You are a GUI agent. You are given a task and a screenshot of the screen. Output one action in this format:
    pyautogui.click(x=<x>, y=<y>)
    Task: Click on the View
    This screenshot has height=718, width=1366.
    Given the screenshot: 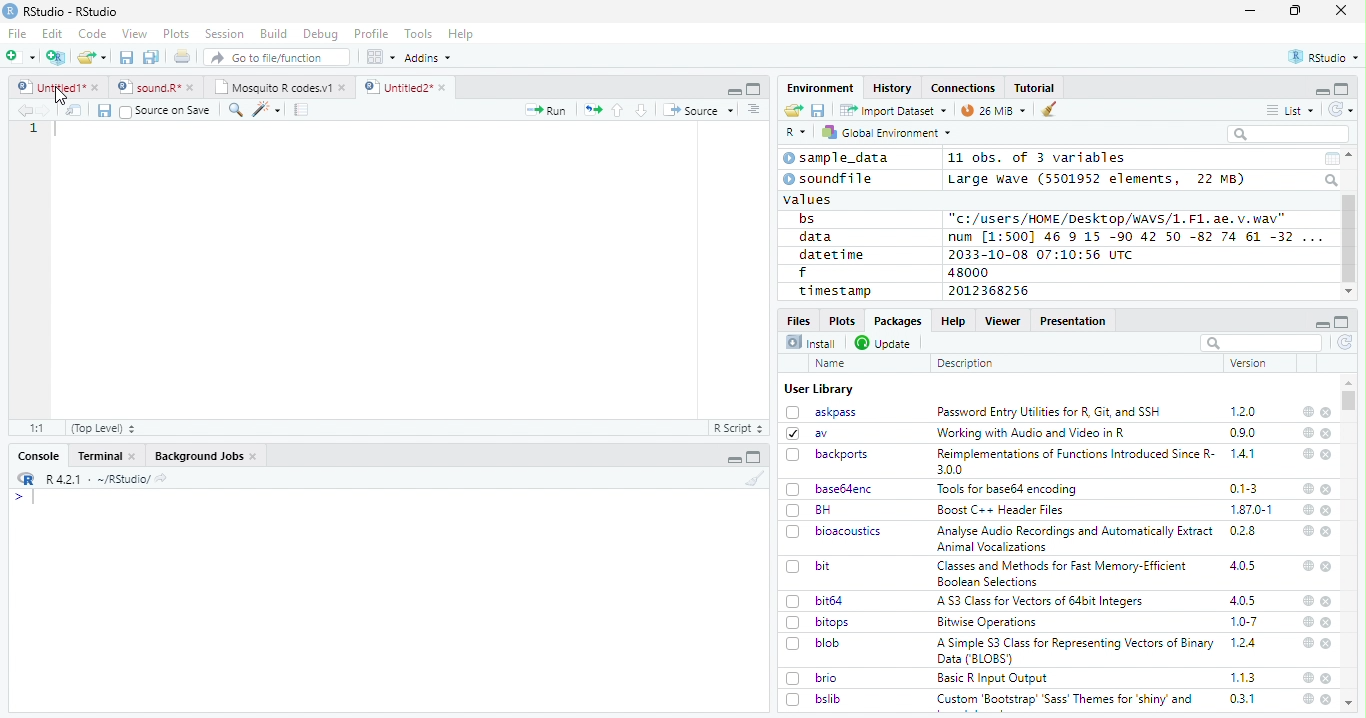 What is the action you would take?
    pyautogui.click(x=135, y=34)
    